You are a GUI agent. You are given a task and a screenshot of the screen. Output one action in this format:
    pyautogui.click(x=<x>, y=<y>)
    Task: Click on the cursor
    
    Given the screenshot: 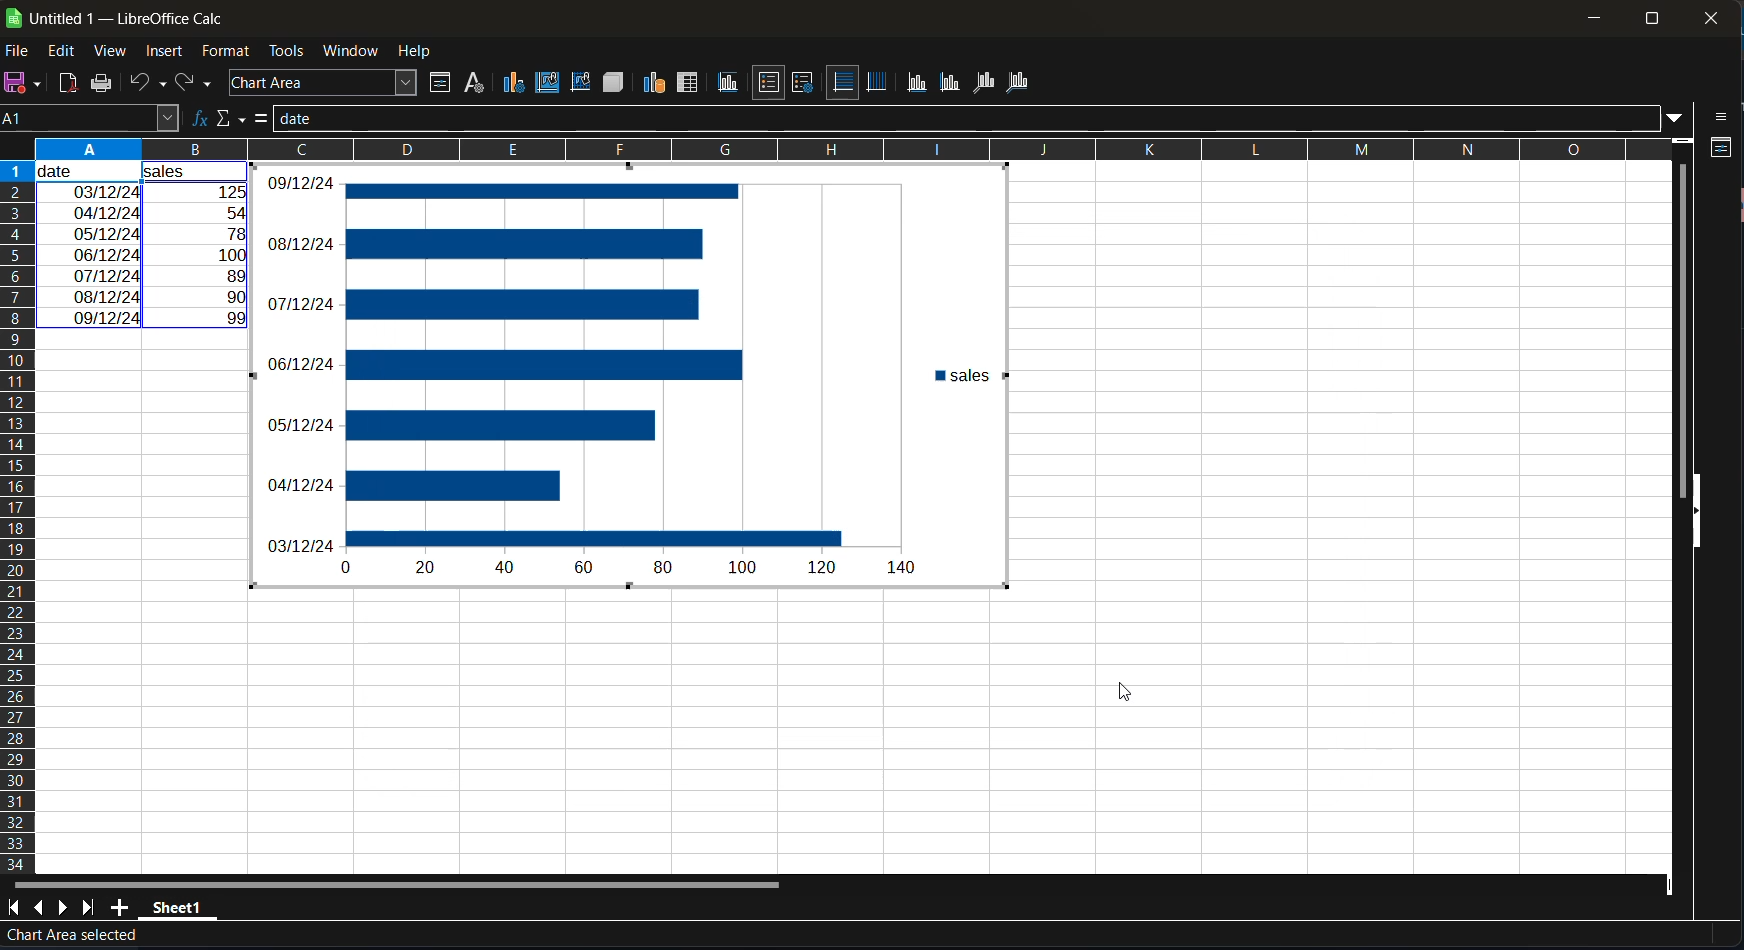 What is the action you would take?
    pyautogui.click(x=1123, y=689)
    